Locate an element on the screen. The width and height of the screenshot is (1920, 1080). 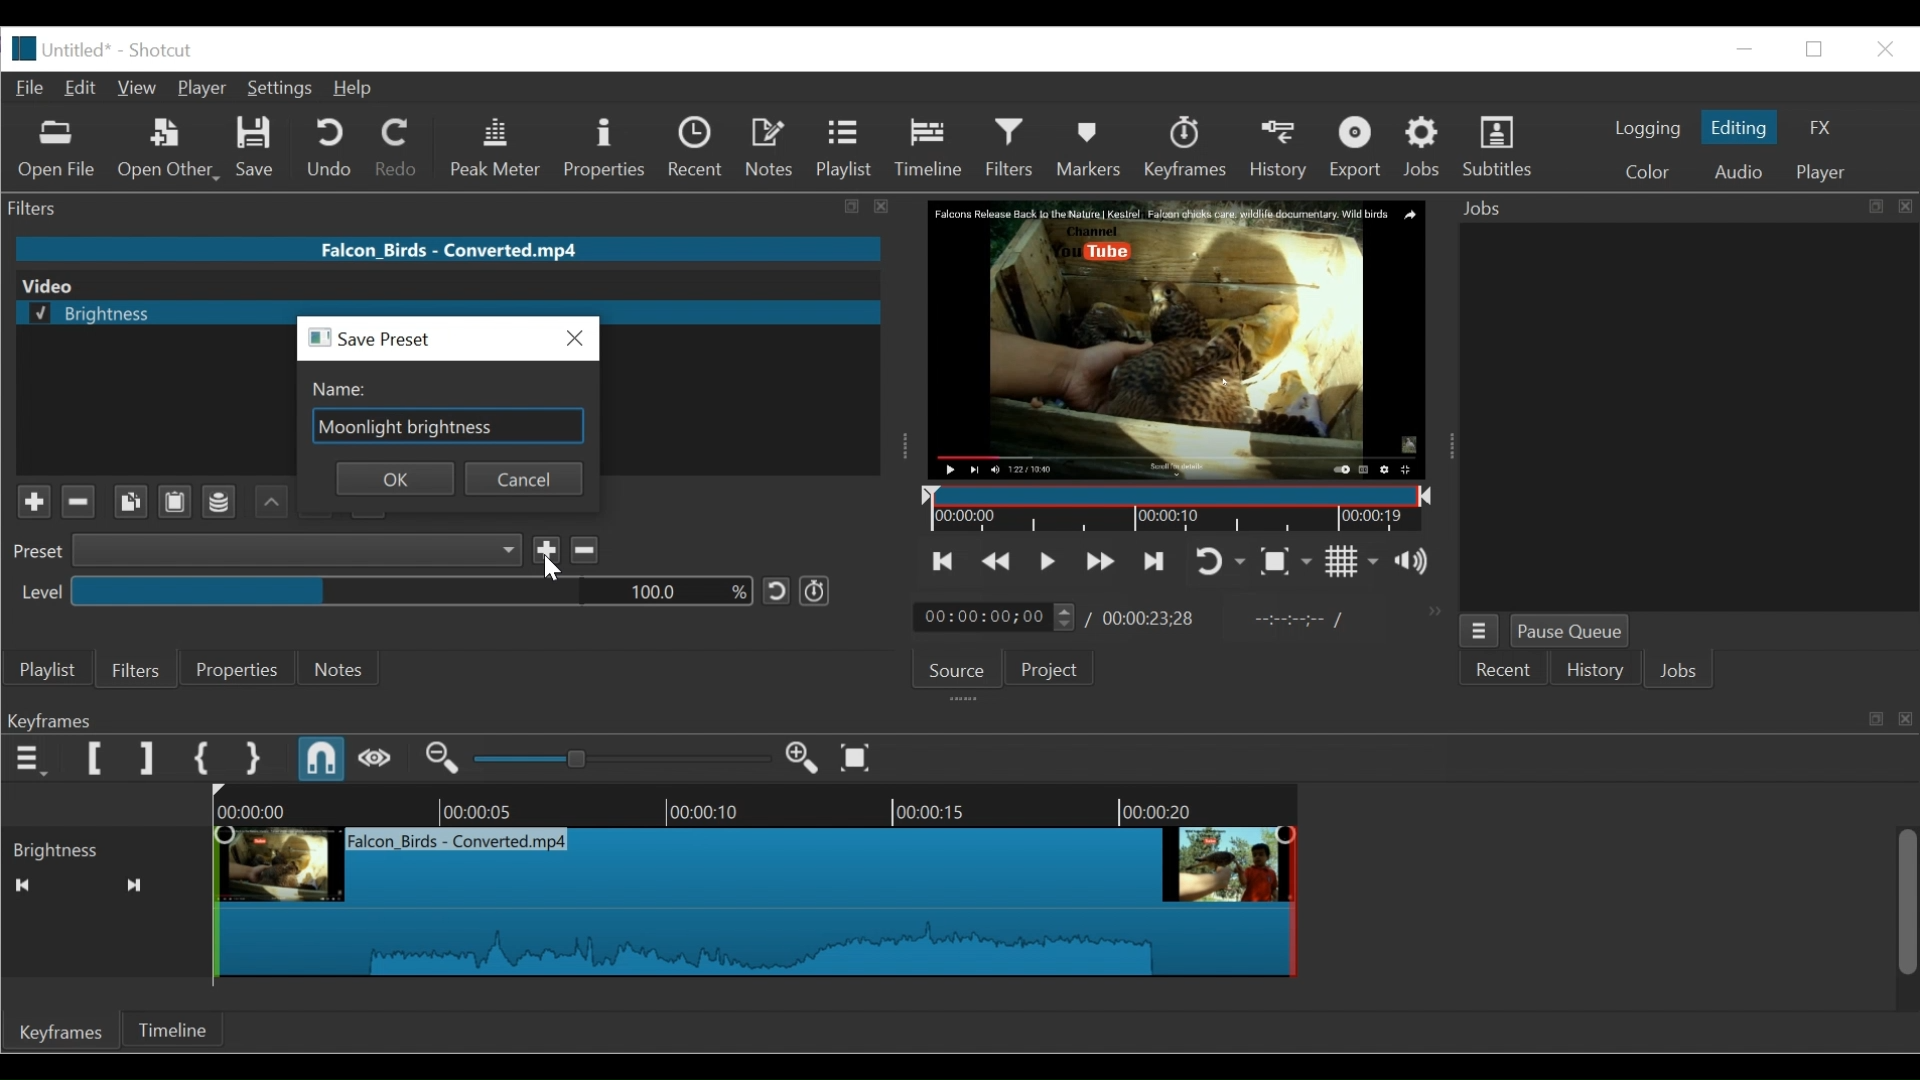
Recent is located at coordinates (1504, 669).